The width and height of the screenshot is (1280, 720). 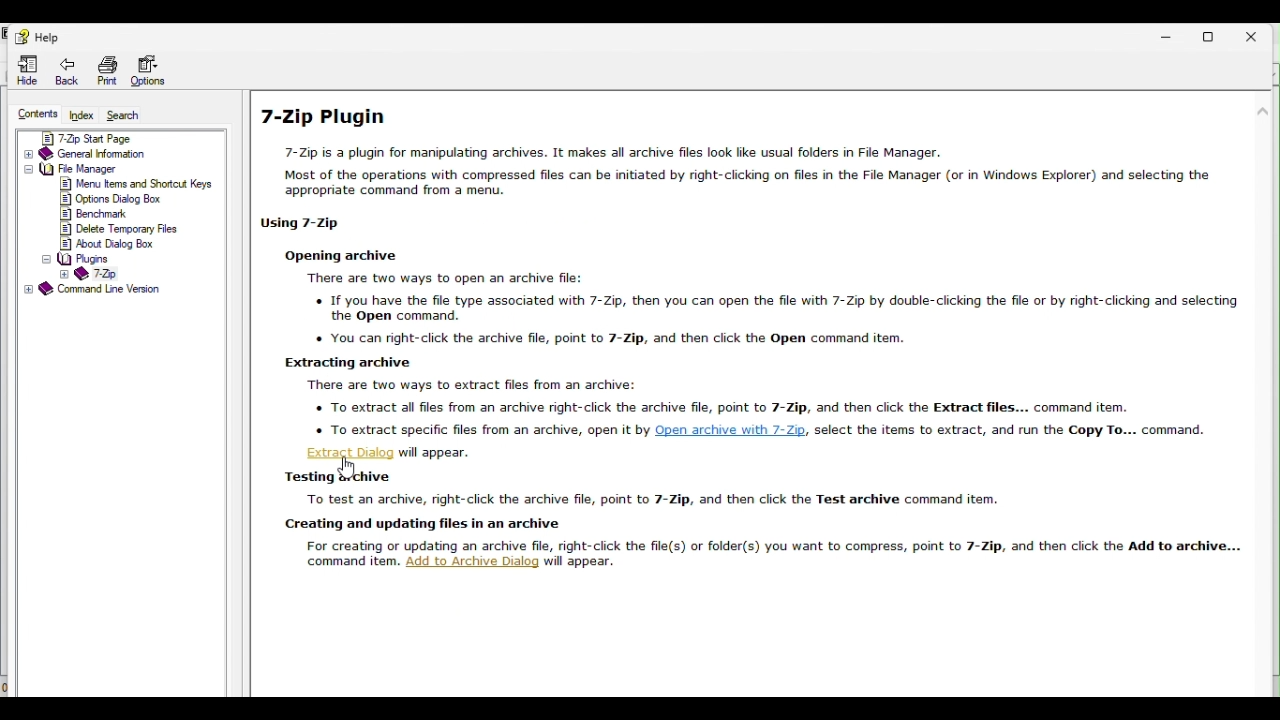 What do you see at coordinates (69, 68) in the screenshot?
I see `back` at bounding box center [69, 68].